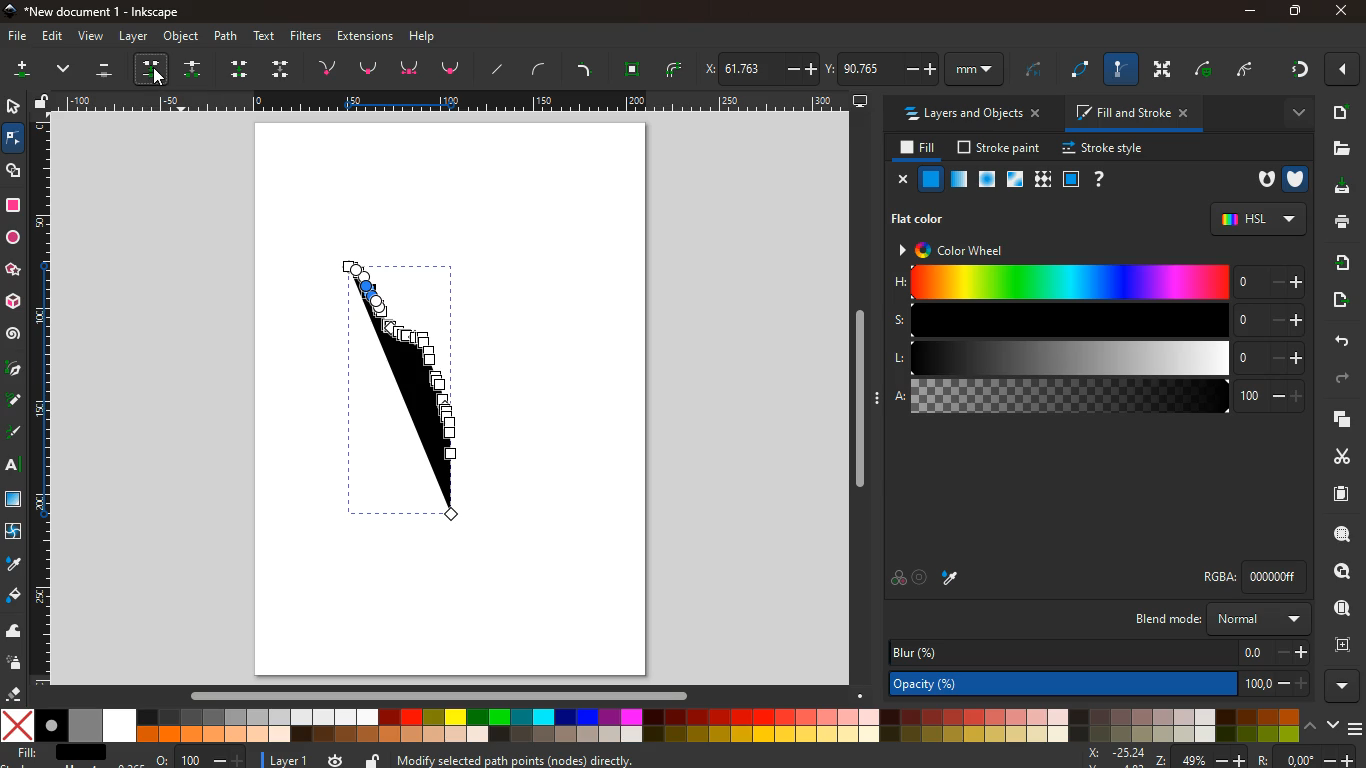 The height and width of the screenshot is (768, 1366). What do you see at coordinates (1099, 397) in the screenshot?
I see `a` at bounding box center [1099, 397].